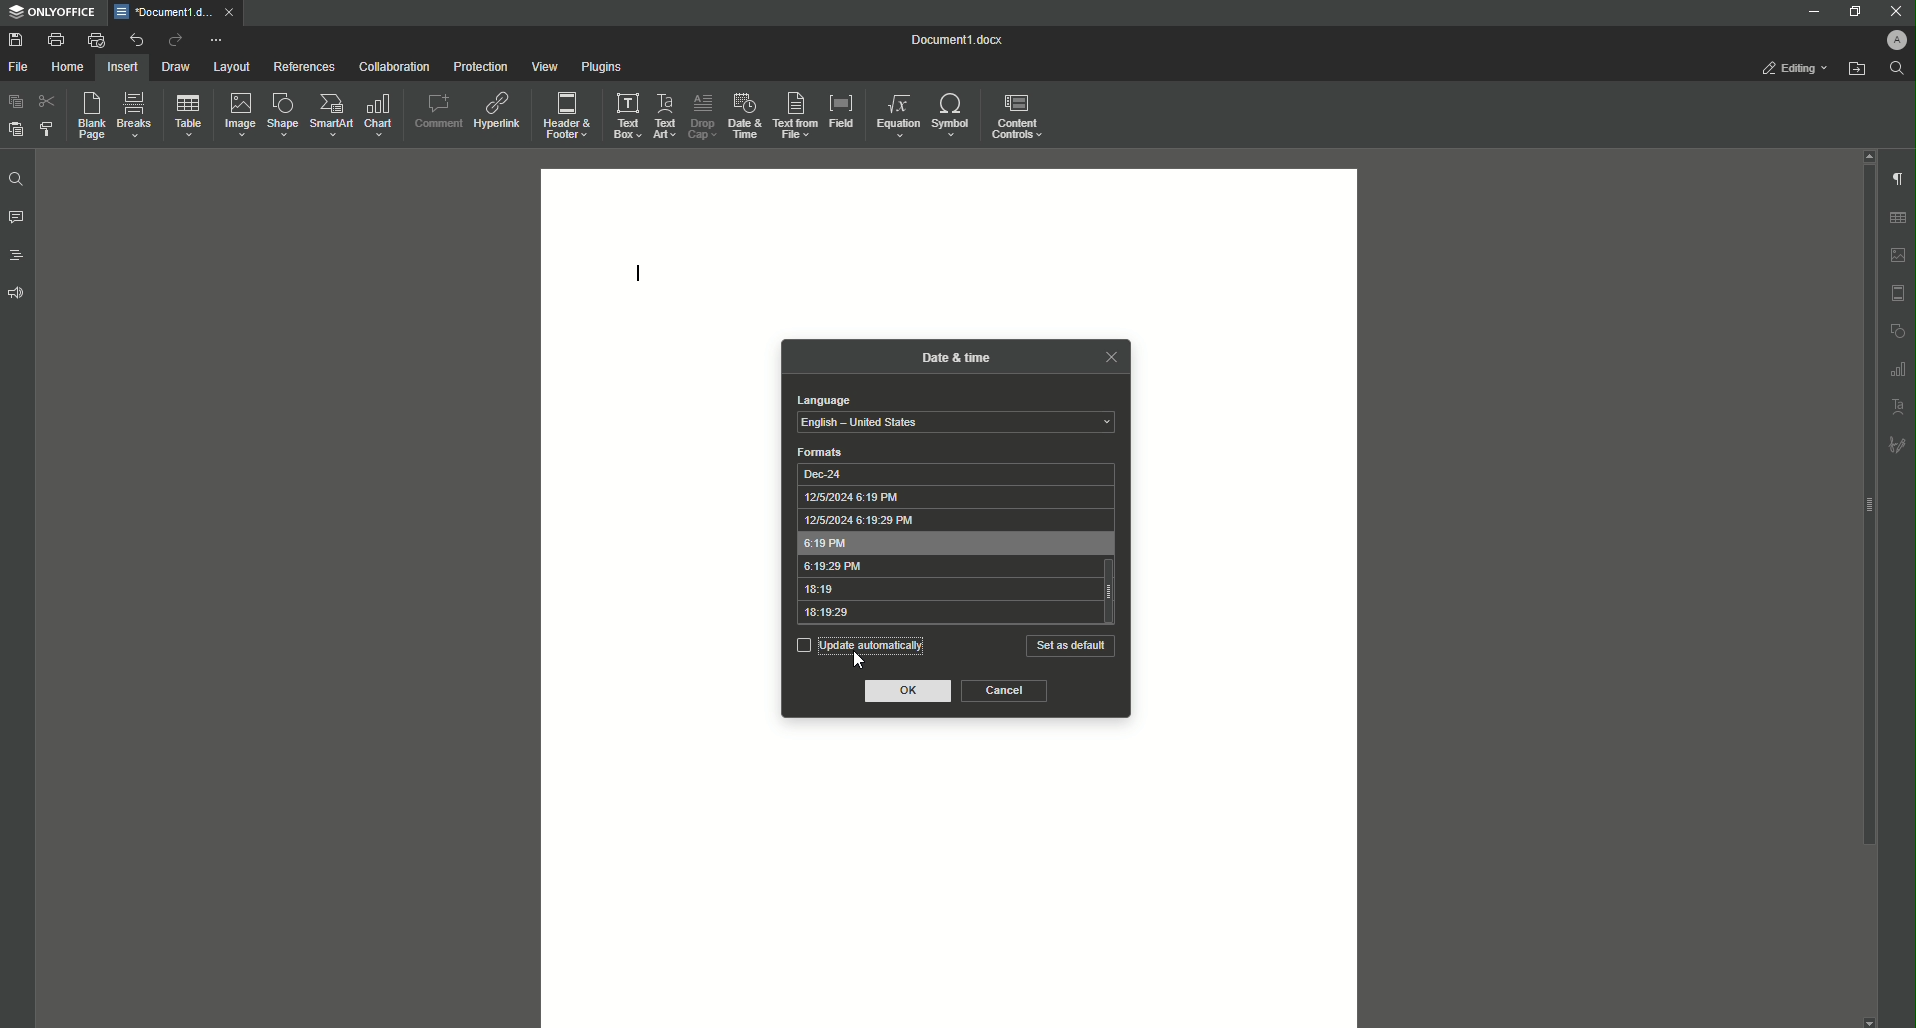 This screenshot has width=1916, height=1028. What do you see at coordinates (1898, 293) in the screenshot?
I see `header and footer settings` at bounding box center [1898, 293].